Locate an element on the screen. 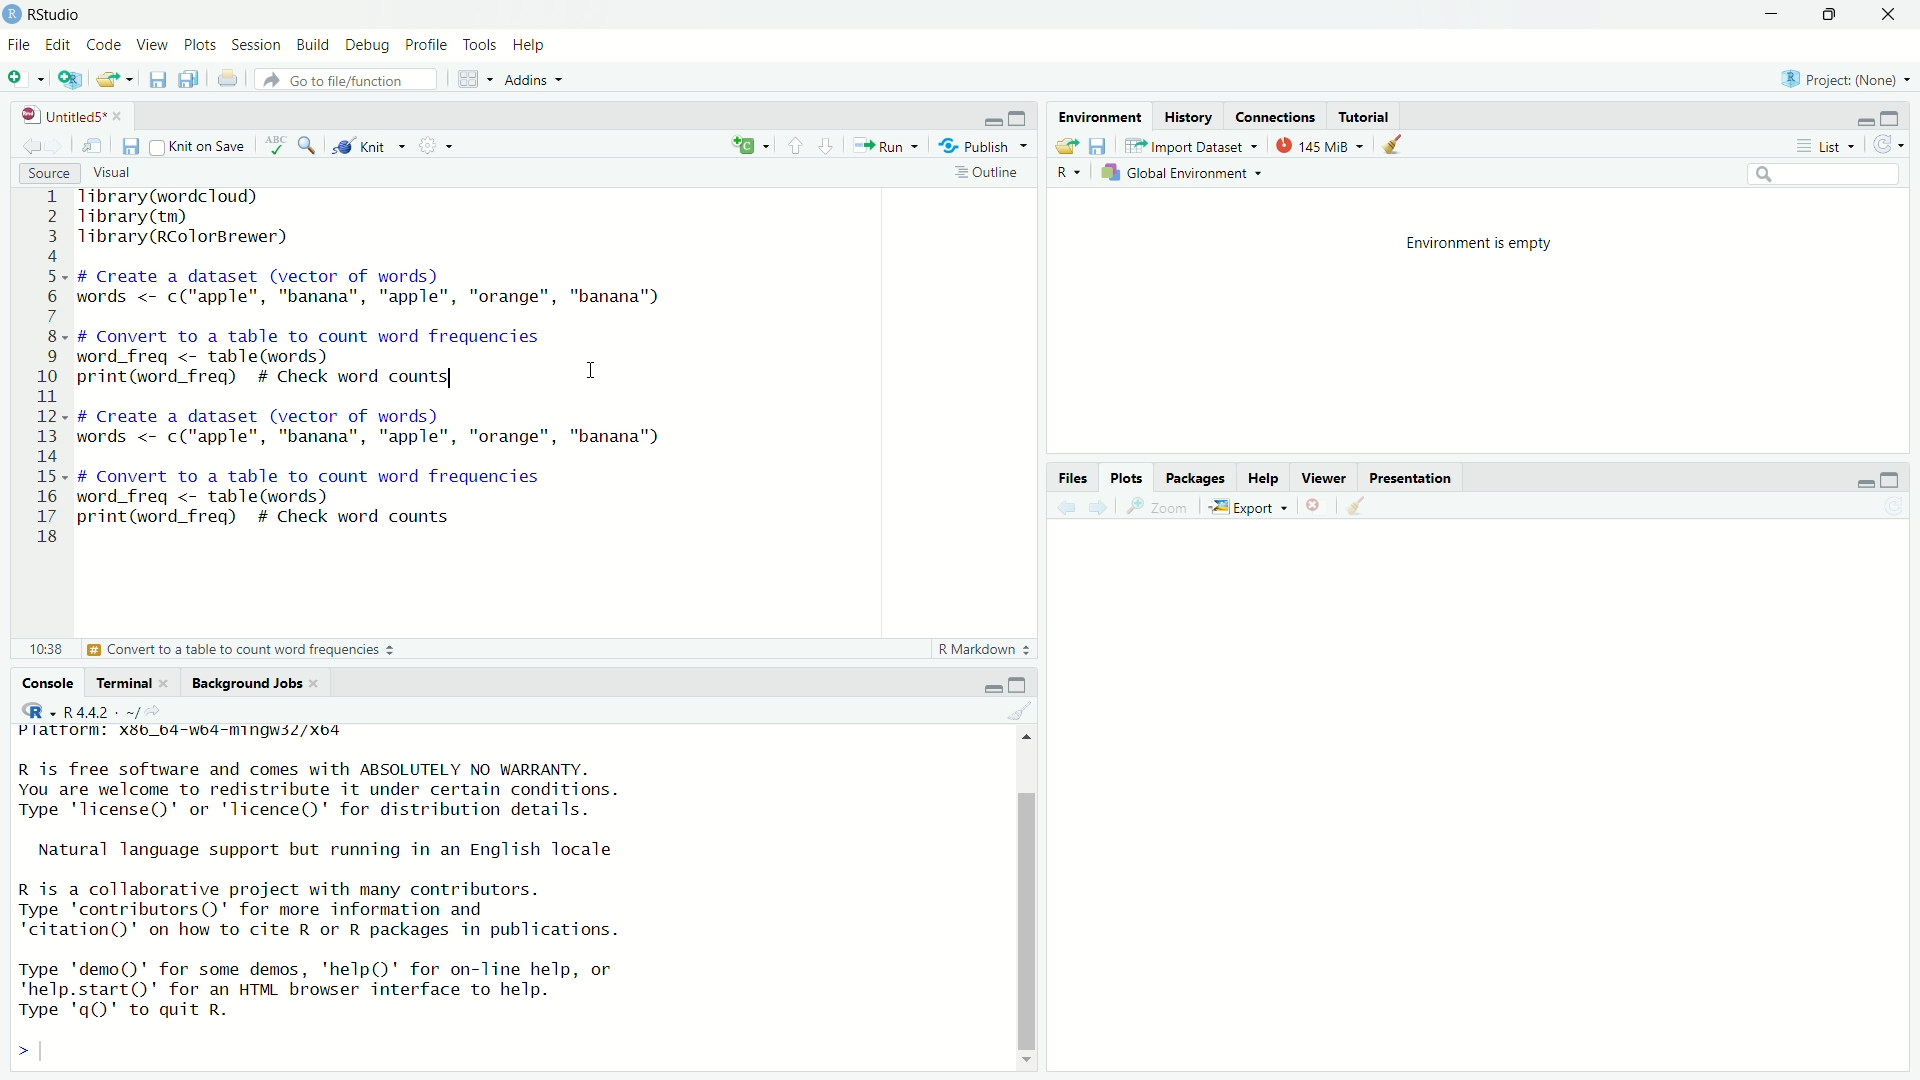 The width and height of the screenshot is (1920, 1080). Source is located at coordinates (46, 173).